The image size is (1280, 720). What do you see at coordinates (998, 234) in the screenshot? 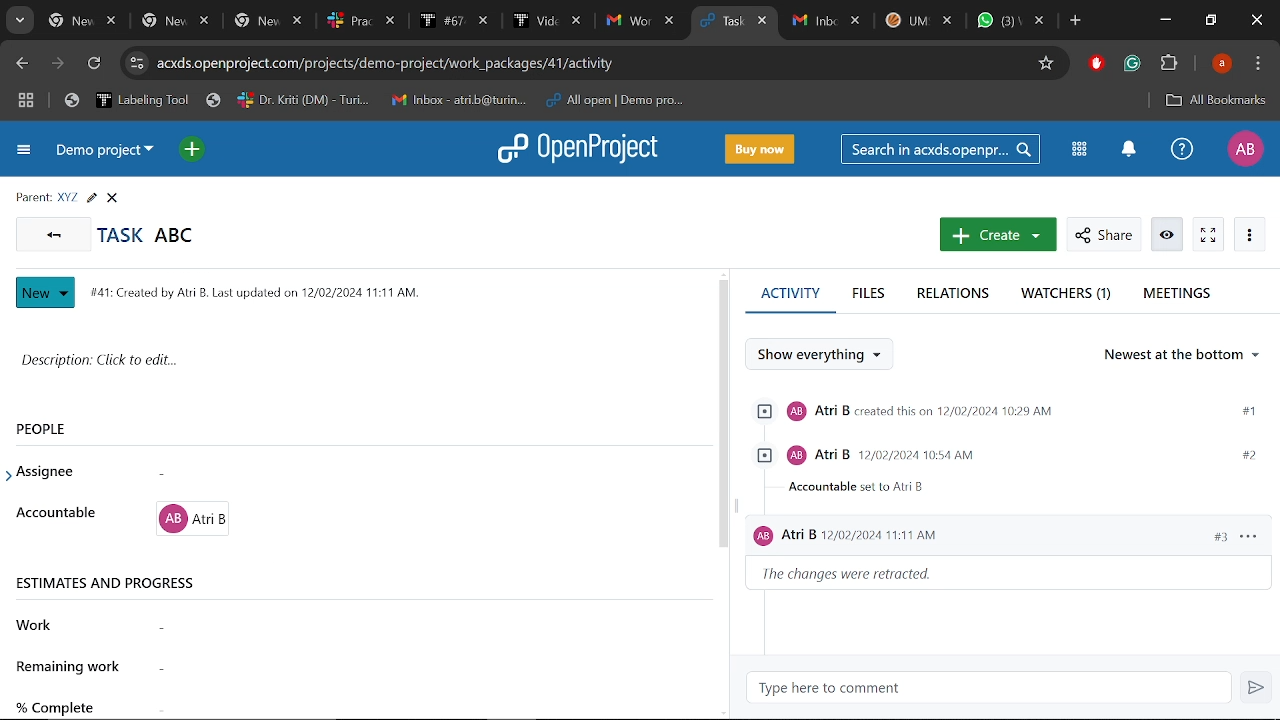
I see `Create ` at bounding box center [998, 234].